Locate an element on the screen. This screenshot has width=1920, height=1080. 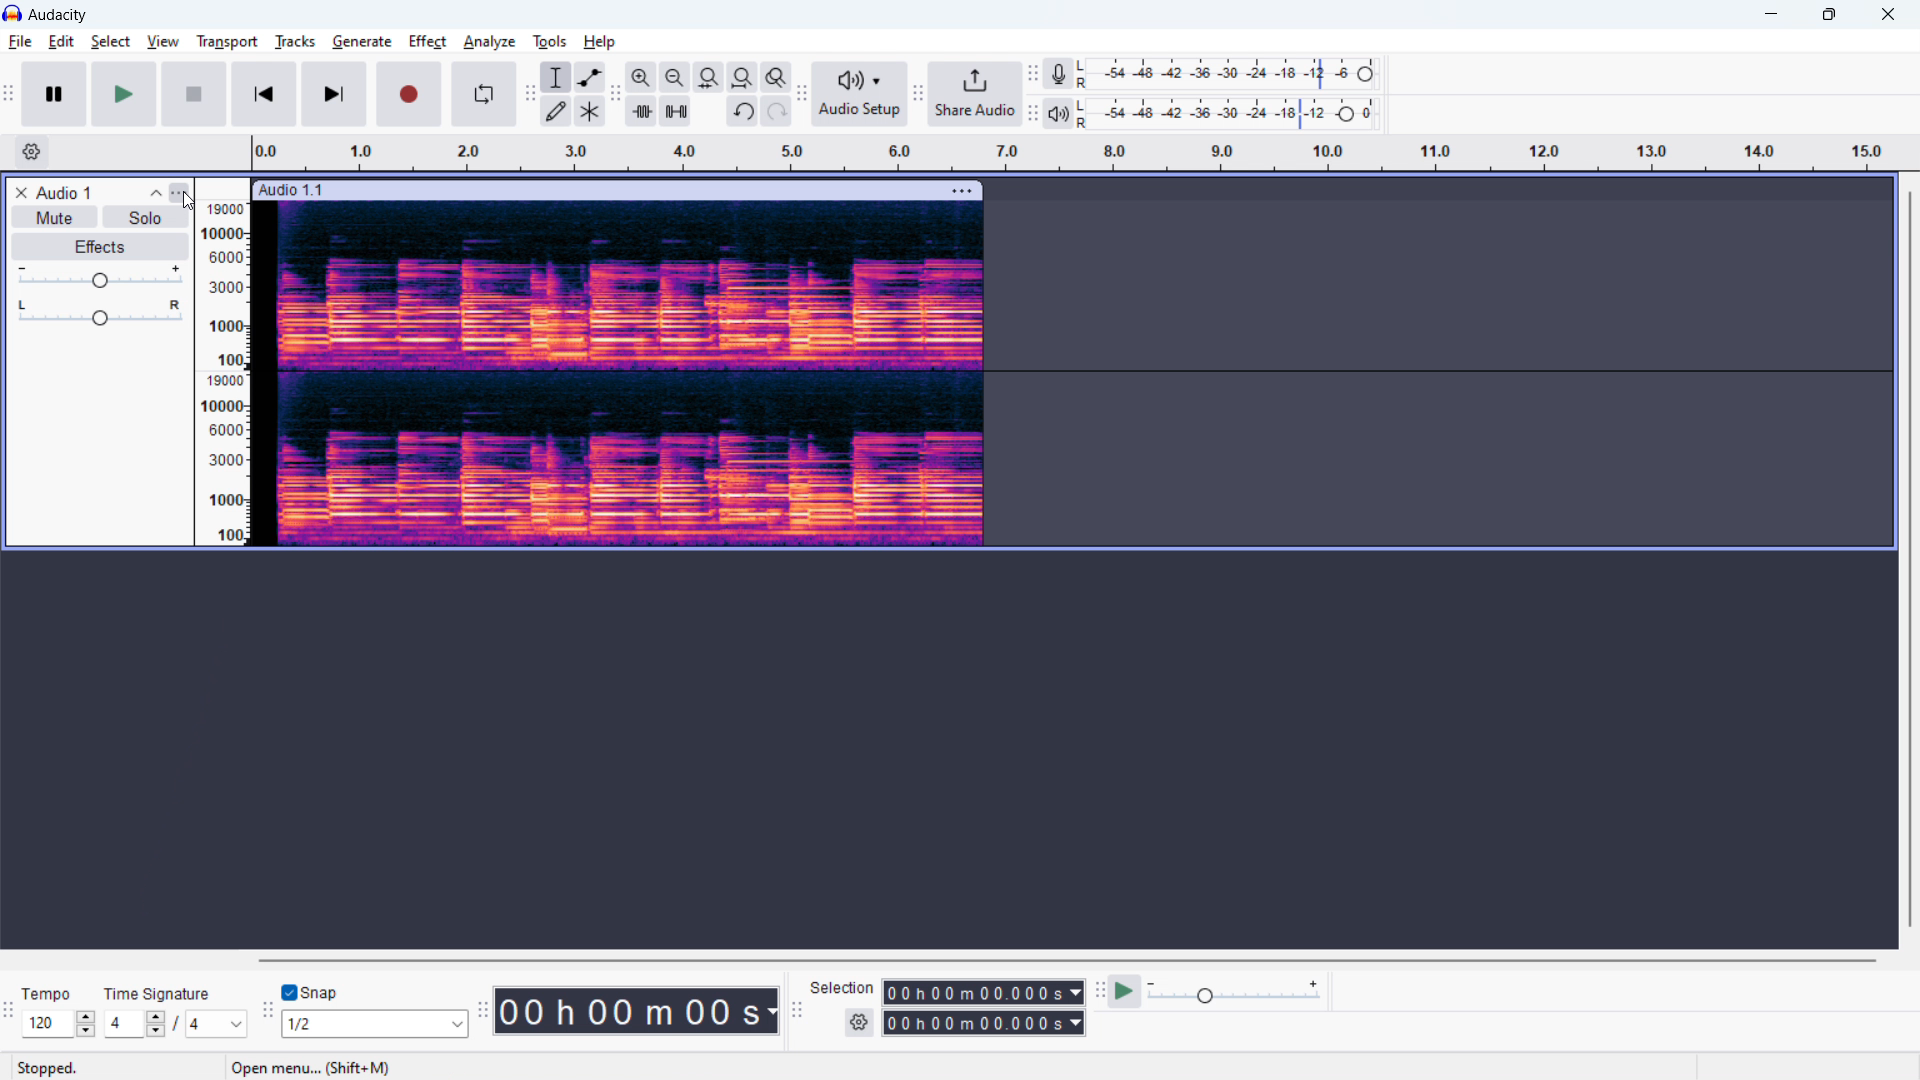
timeline settings is located at coordinates (30, 151).